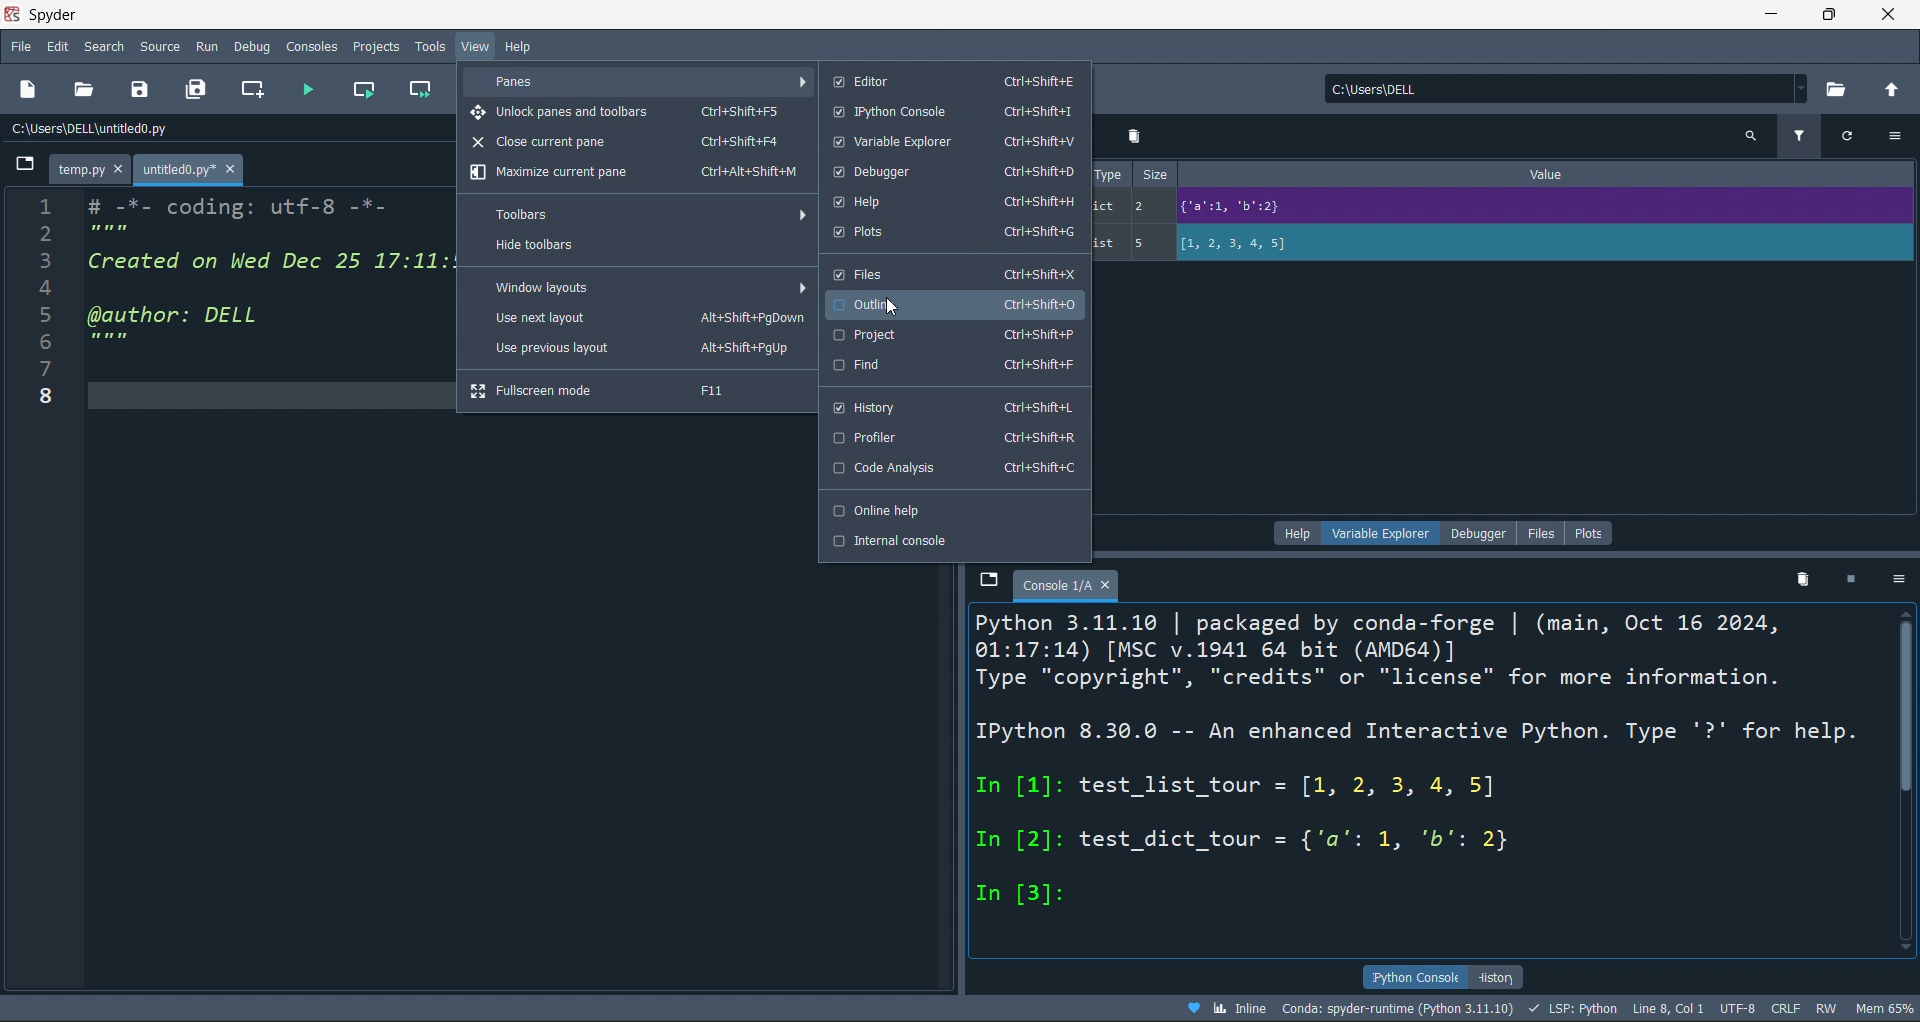 The height and width of the screenshot is (1022, 1920). What do you see at coordinates (198, 93) in the screenshot?
I see `save all` at bounding box center [198, 93].